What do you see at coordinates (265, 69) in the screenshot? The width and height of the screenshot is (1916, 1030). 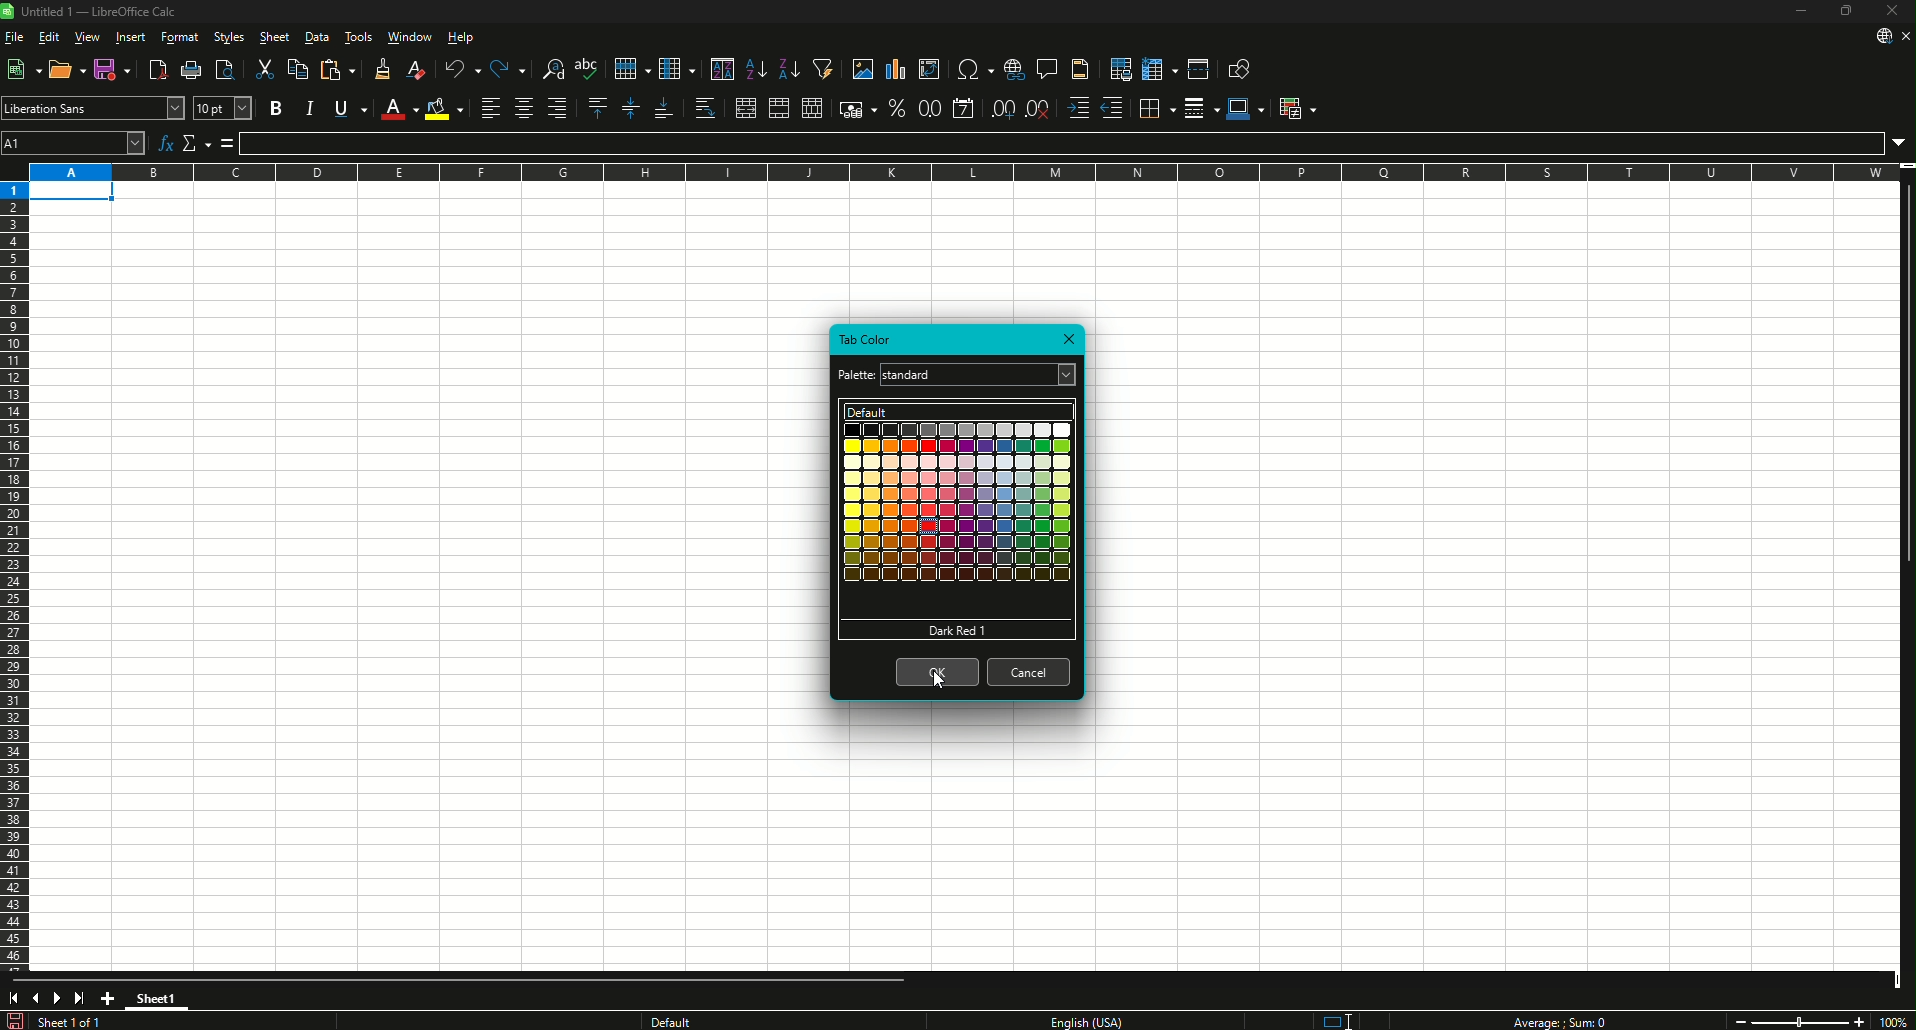 I see `Cut` at bounding box center [265, 69].